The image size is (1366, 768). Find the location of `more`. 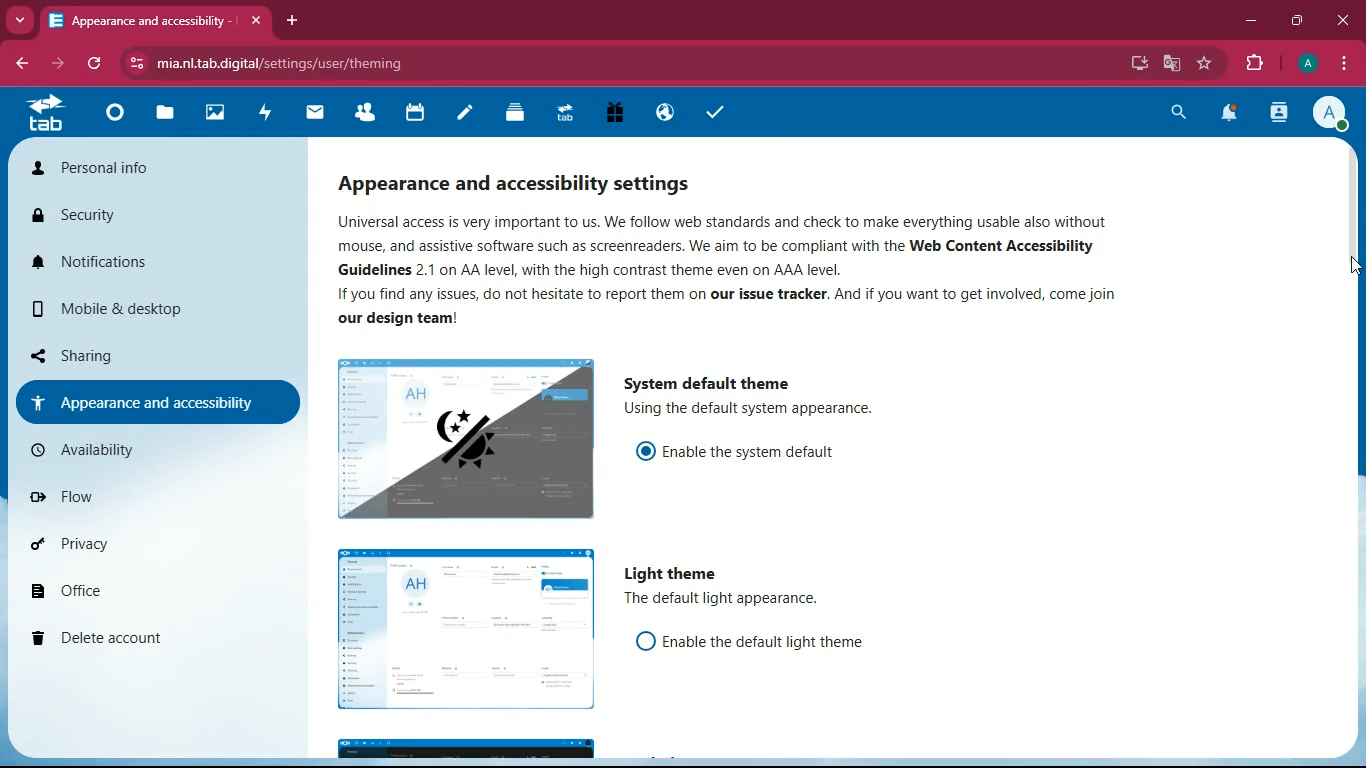

more is located at coordinates (20, 20).